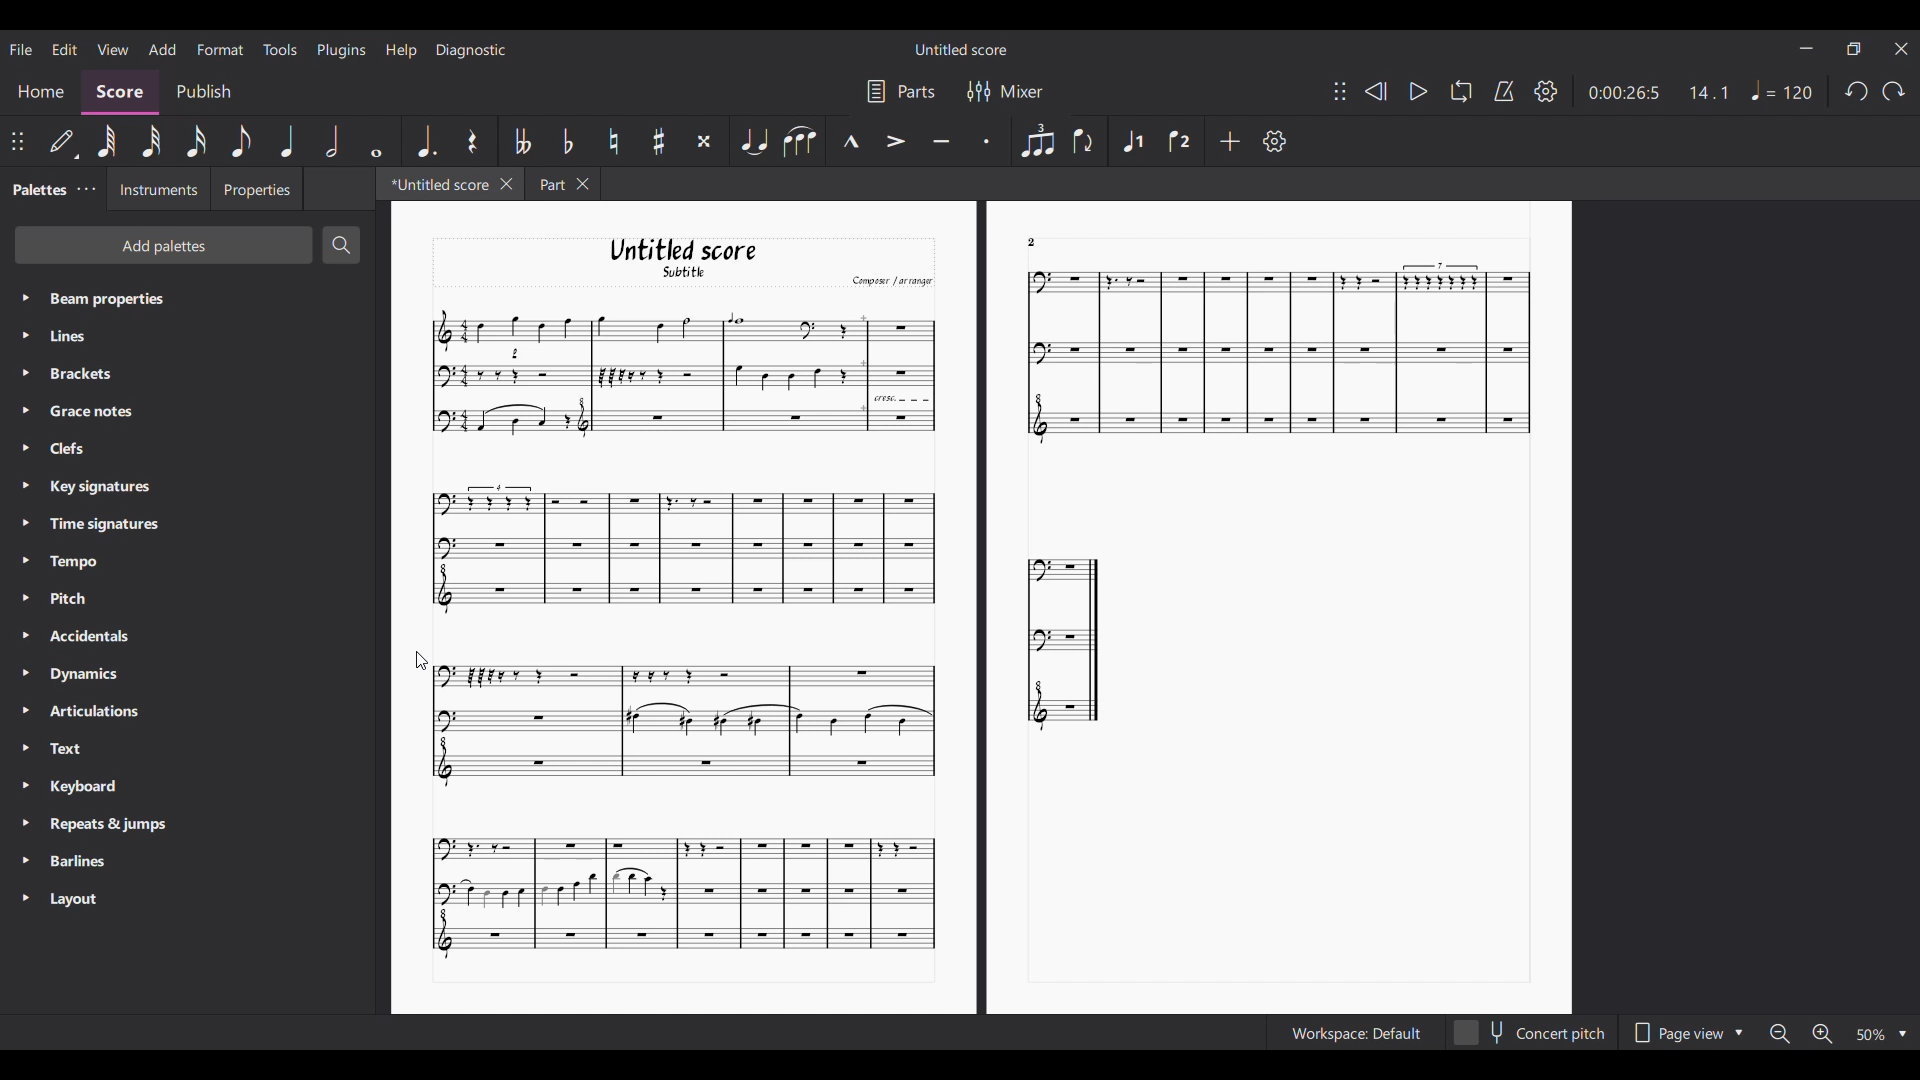 The width and height of the screenshot is (1920, 1080). What do you see at coordinates (65, 49) in the screenshot?
I see `Edit menu` at bounding box center [65, 49].